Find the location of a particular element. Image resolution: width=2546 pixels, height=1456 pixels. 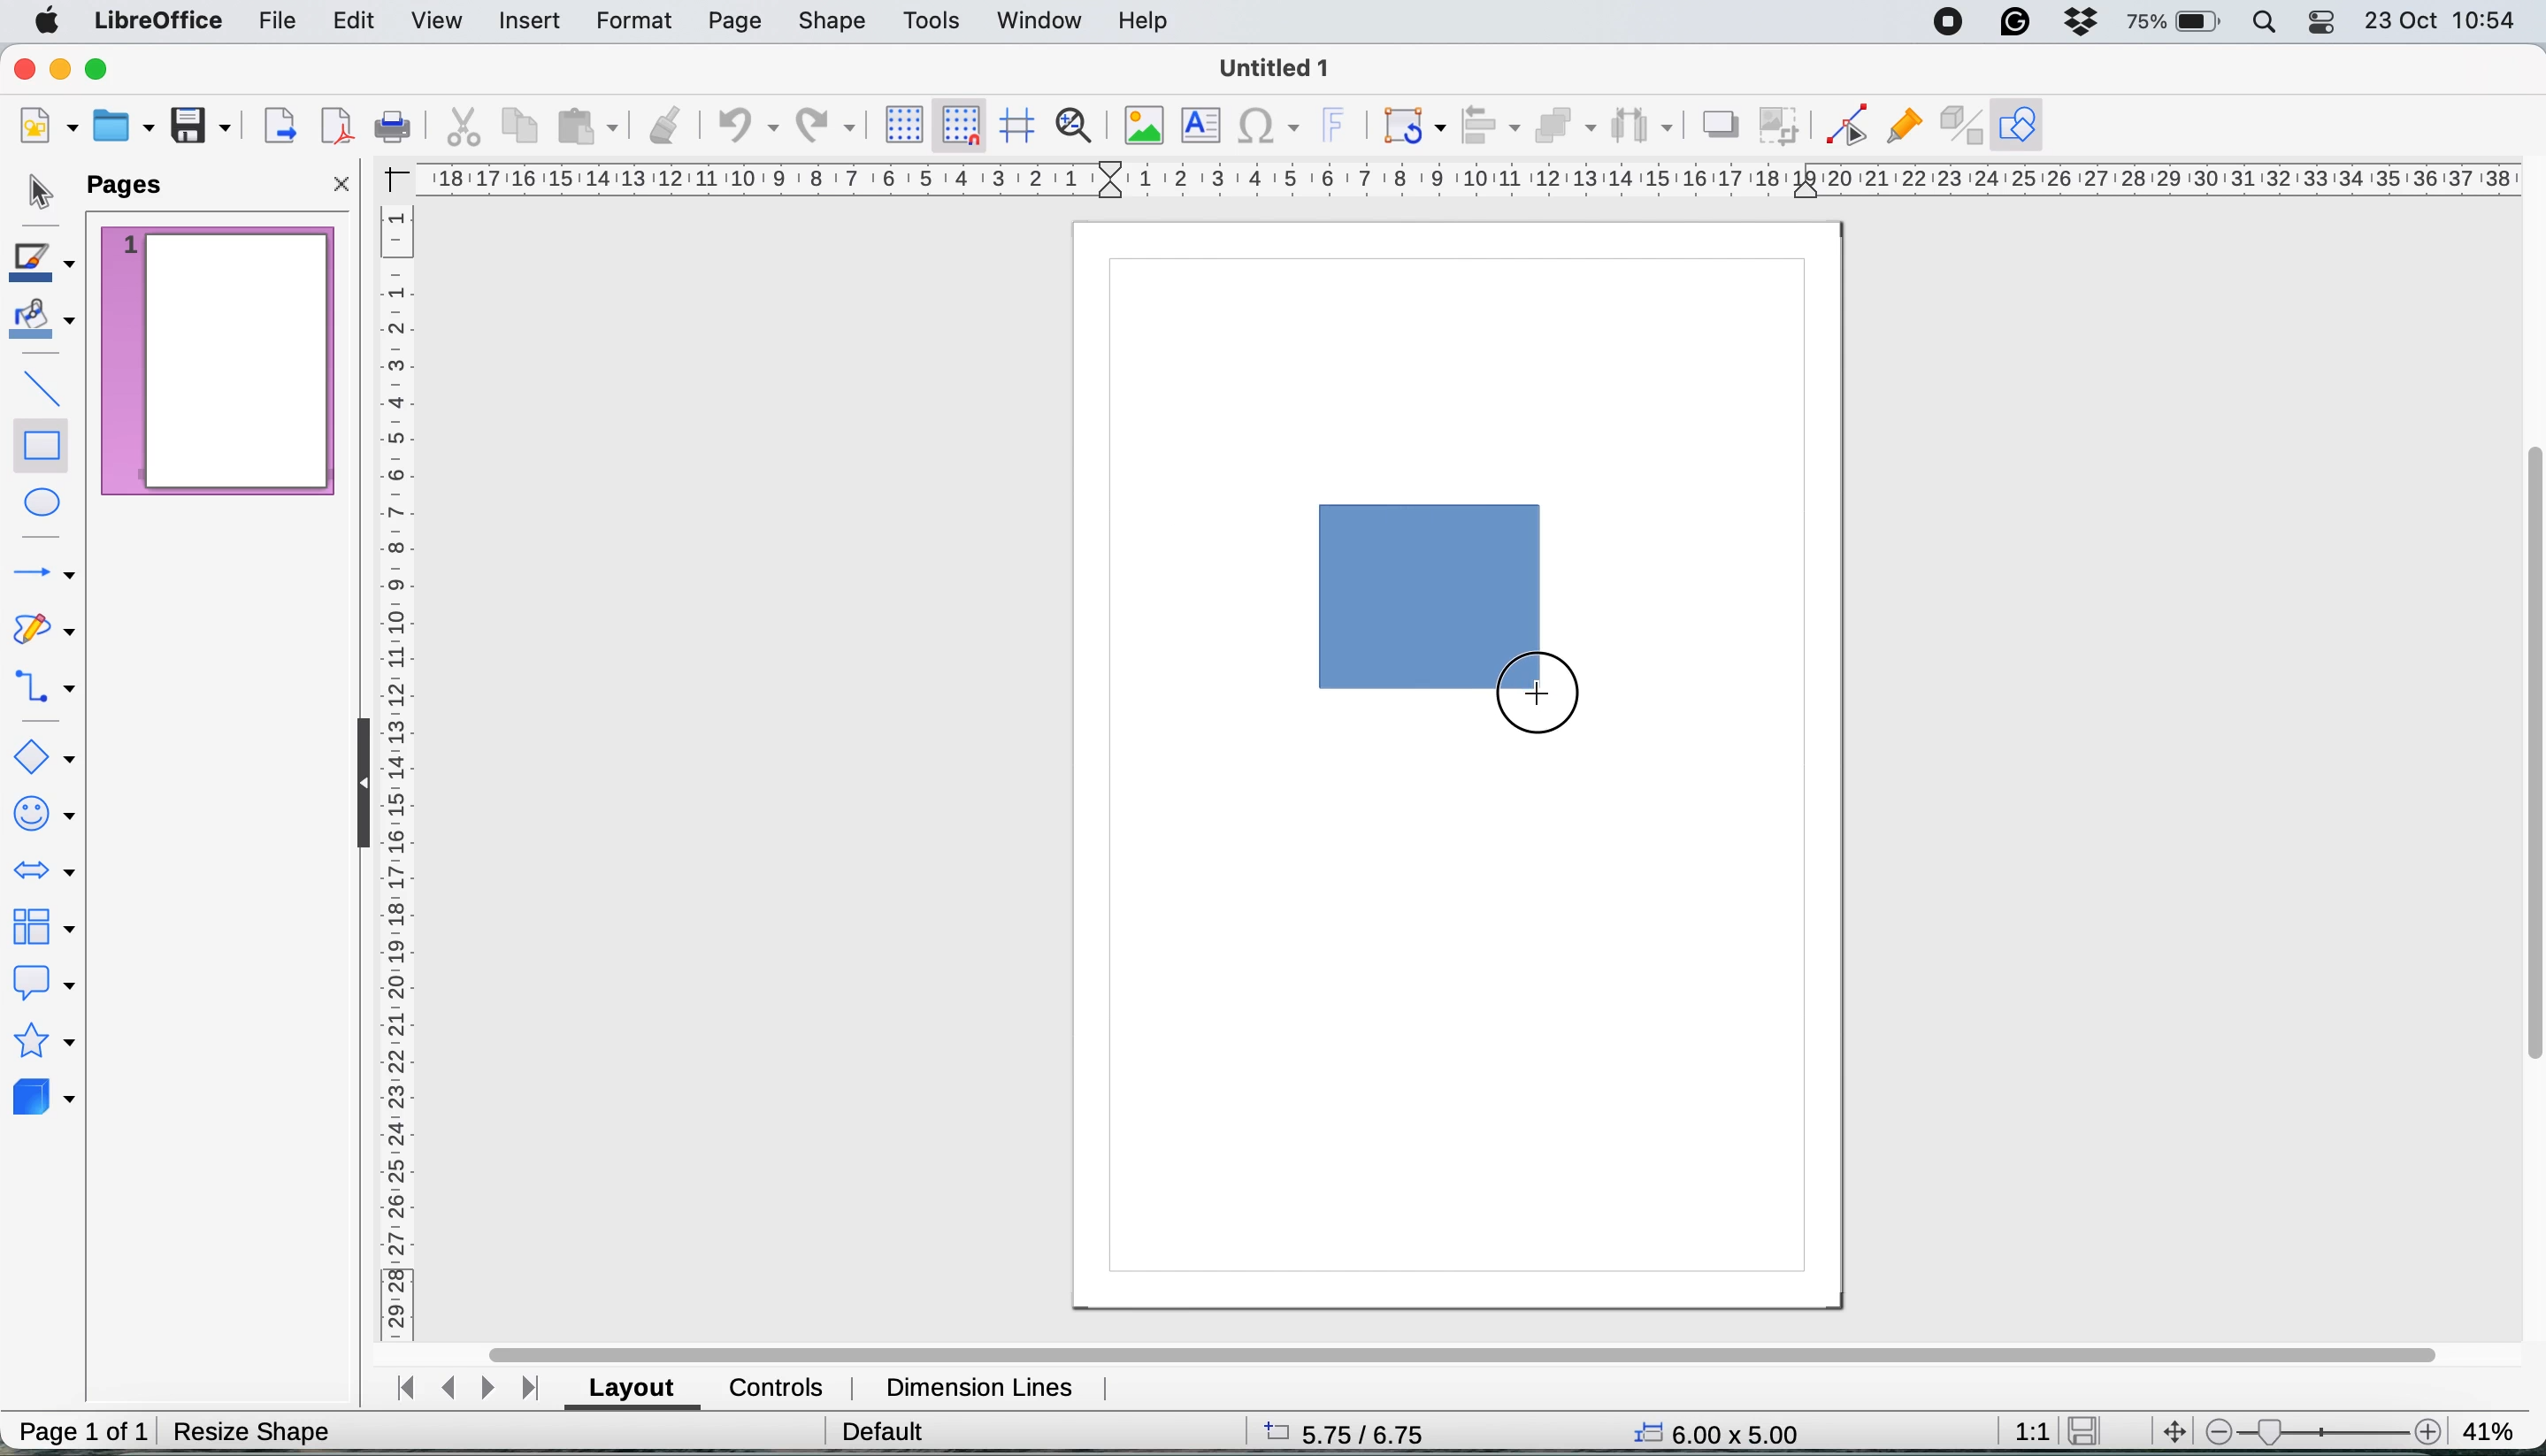

maximise is located at coordinates (96, 64).